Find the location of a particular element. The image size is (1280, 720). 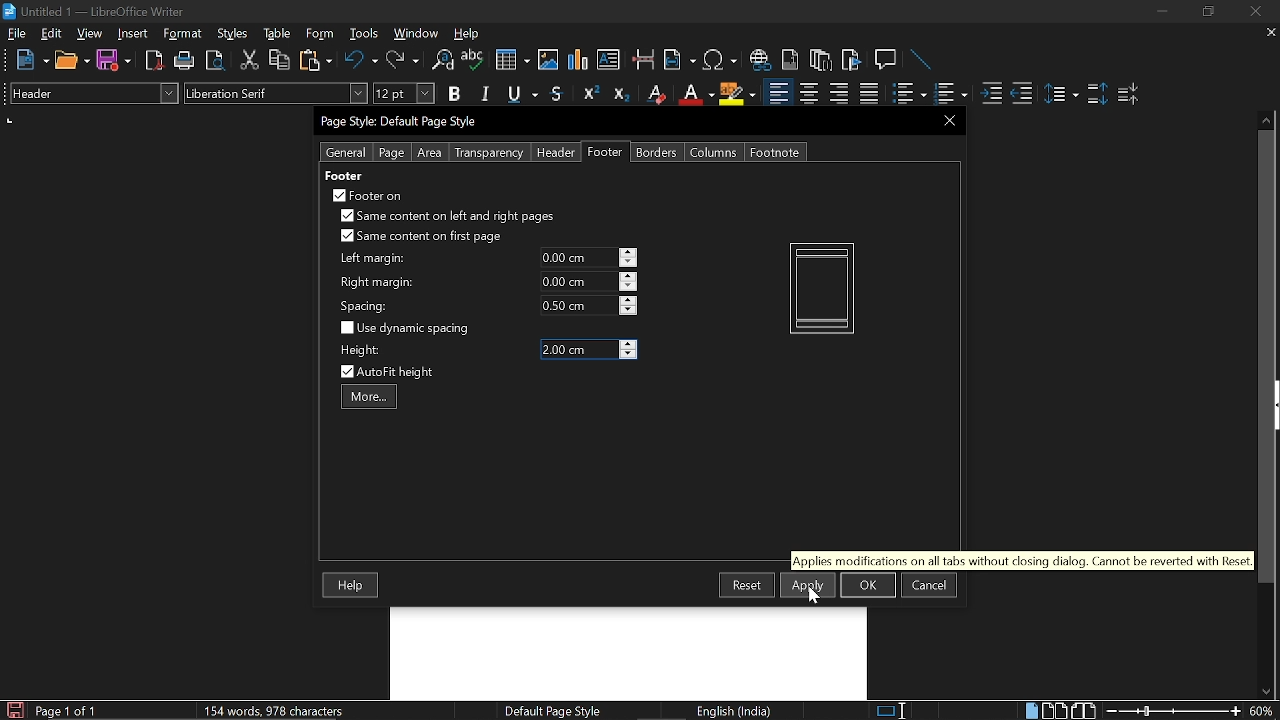

Strike through is located at coordinates (557, 93).